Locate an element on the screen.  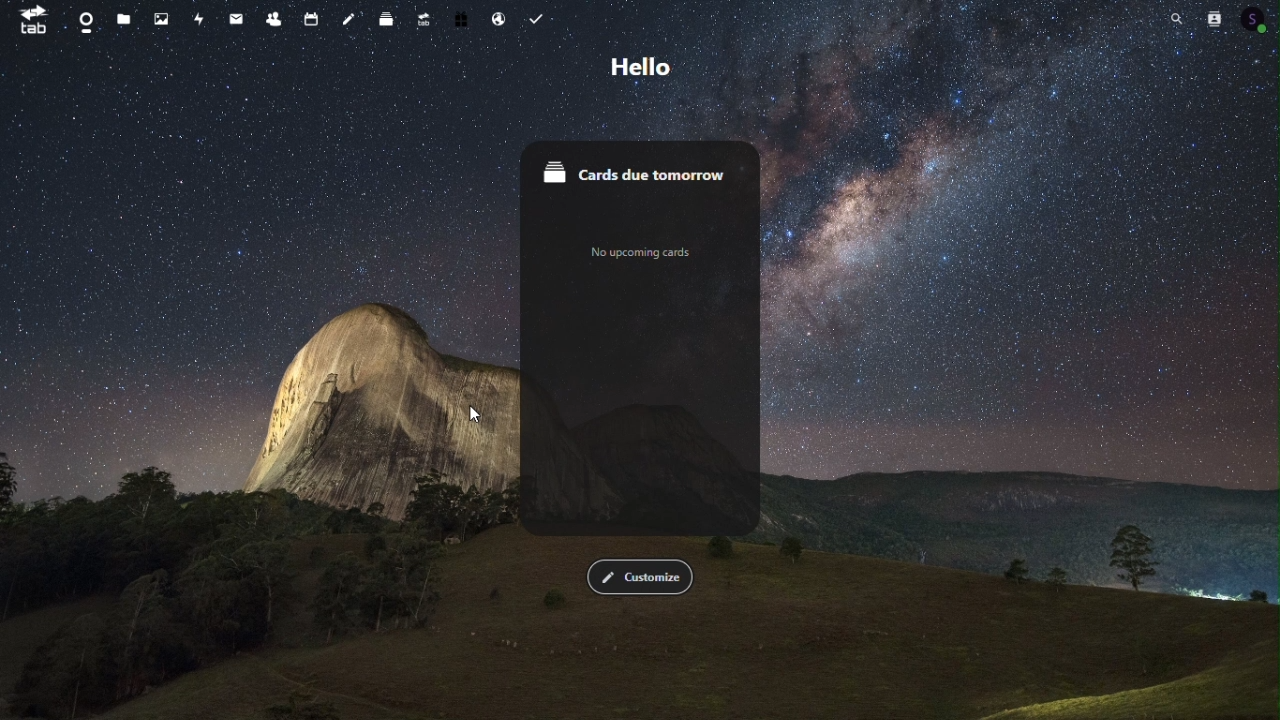
mail is located at coordinates (236, 18).